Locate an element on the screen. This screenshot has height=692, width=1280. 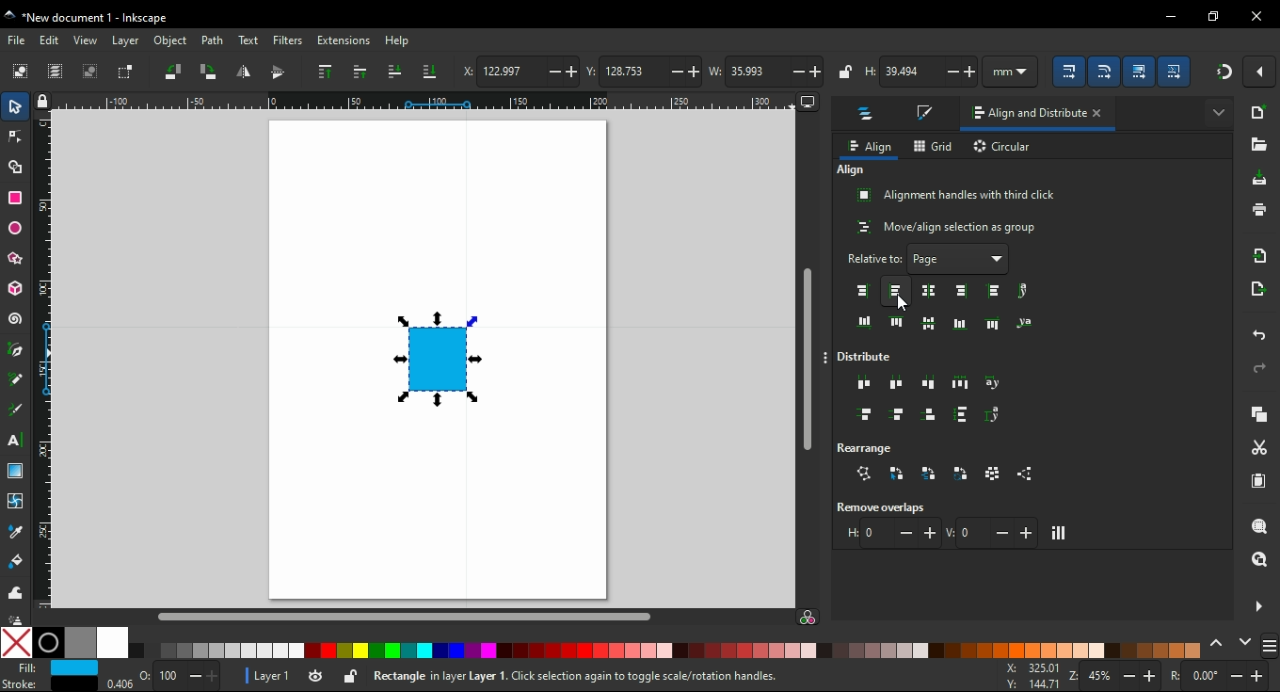
width of selection is located at coordinates (772, 72).